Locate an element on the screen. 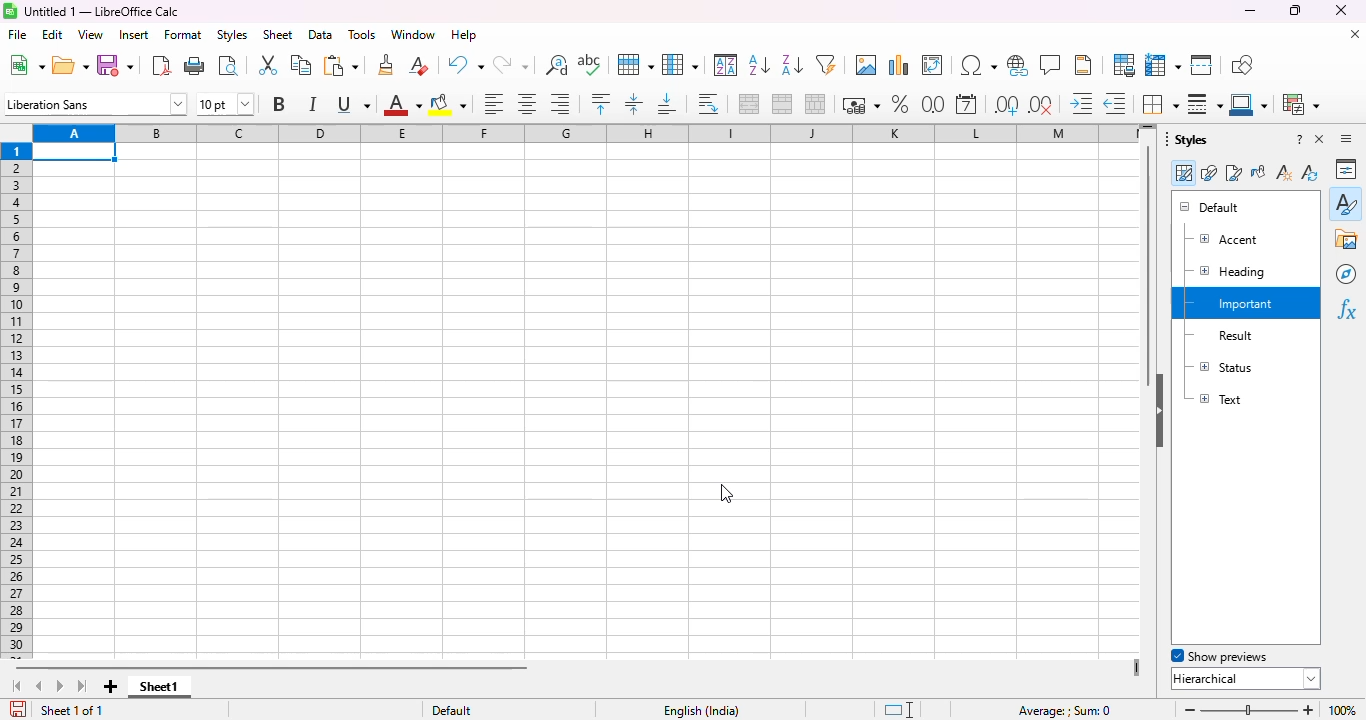  gallery is located at coordinates (1347, 239).